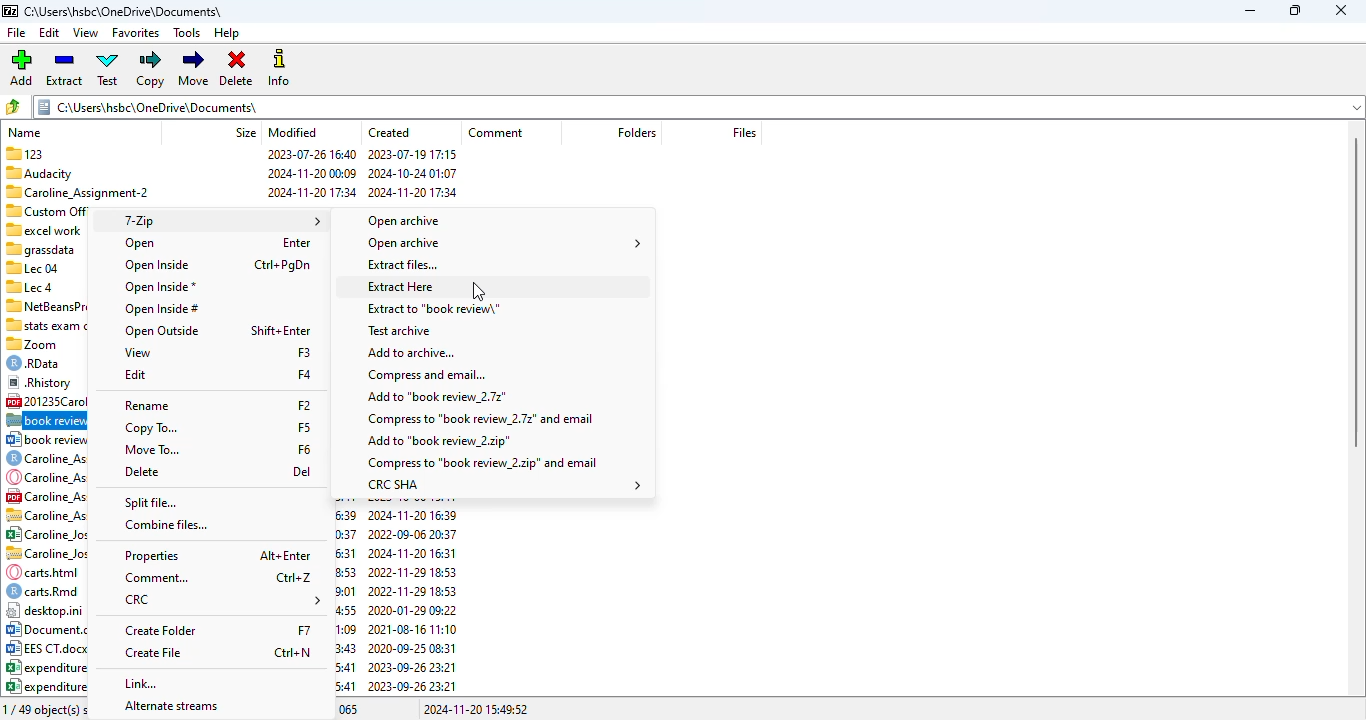  What do you see at coordinates (136, 33) in the screenshot?
I see `favorites` at bounding box center [136, 33].